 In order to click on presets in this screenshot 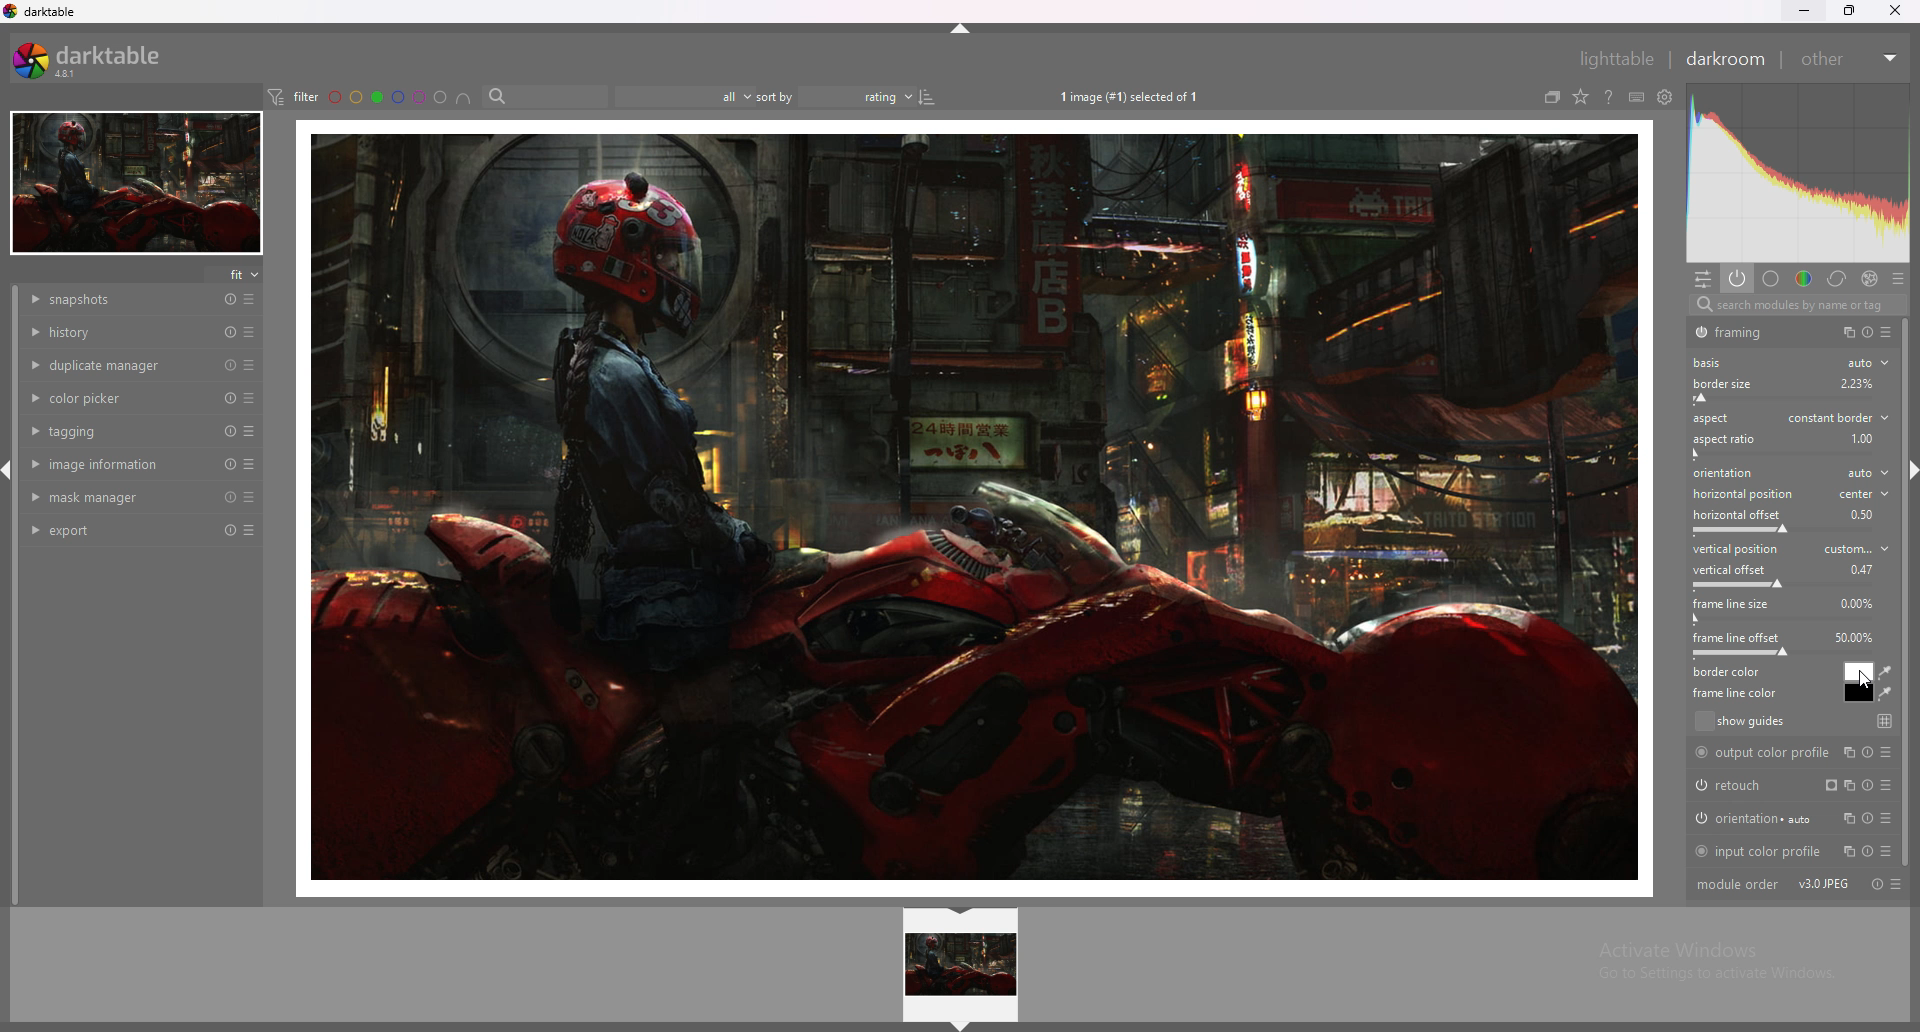, I will do `click(250, 365)`.